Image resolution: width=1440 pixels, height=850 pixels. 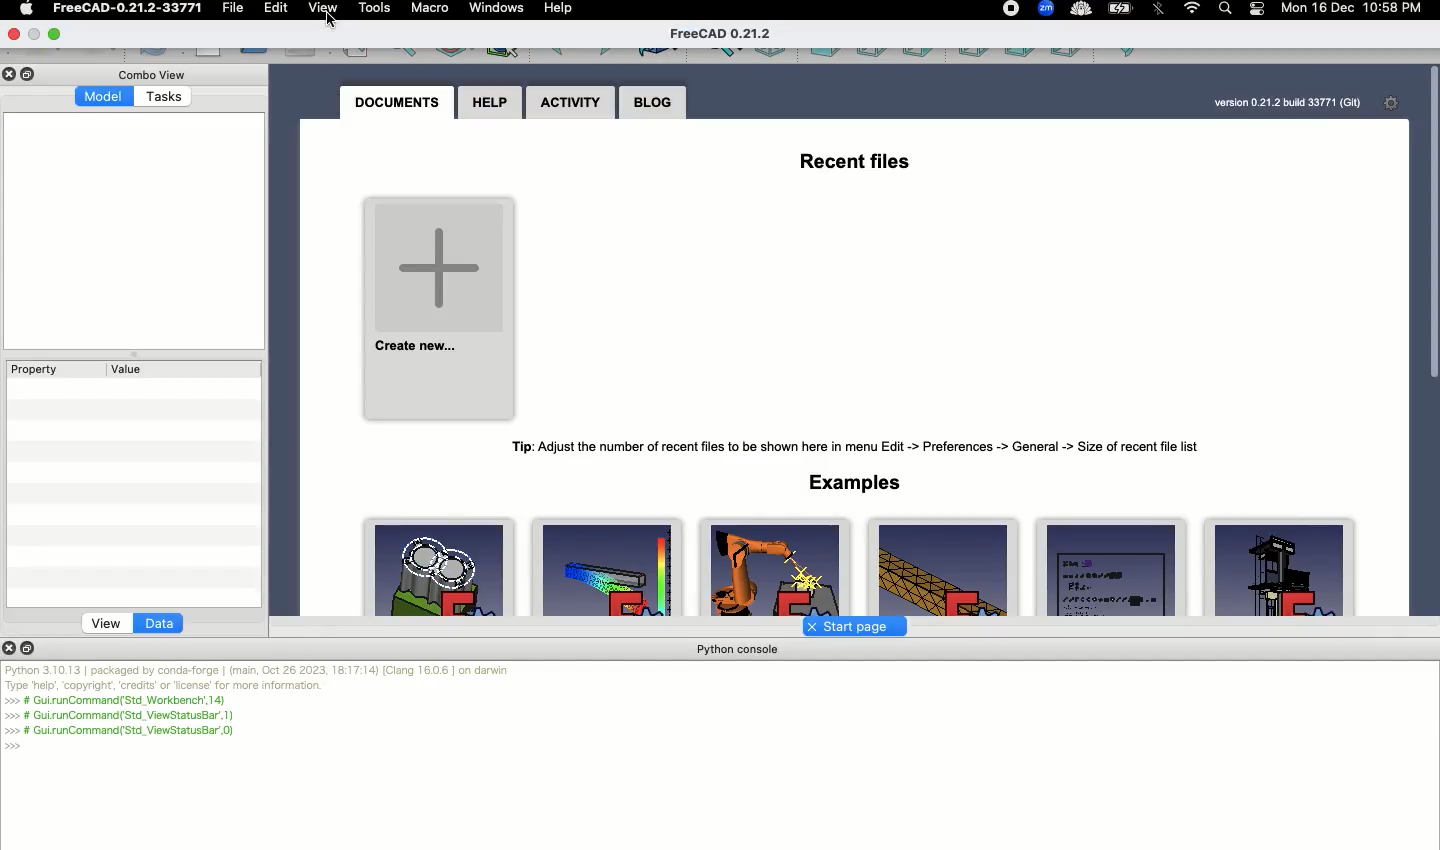 What do you see at coordinates (1224, 10) in the screenshot?
I see `Search` at bounding box center [1224, 10].